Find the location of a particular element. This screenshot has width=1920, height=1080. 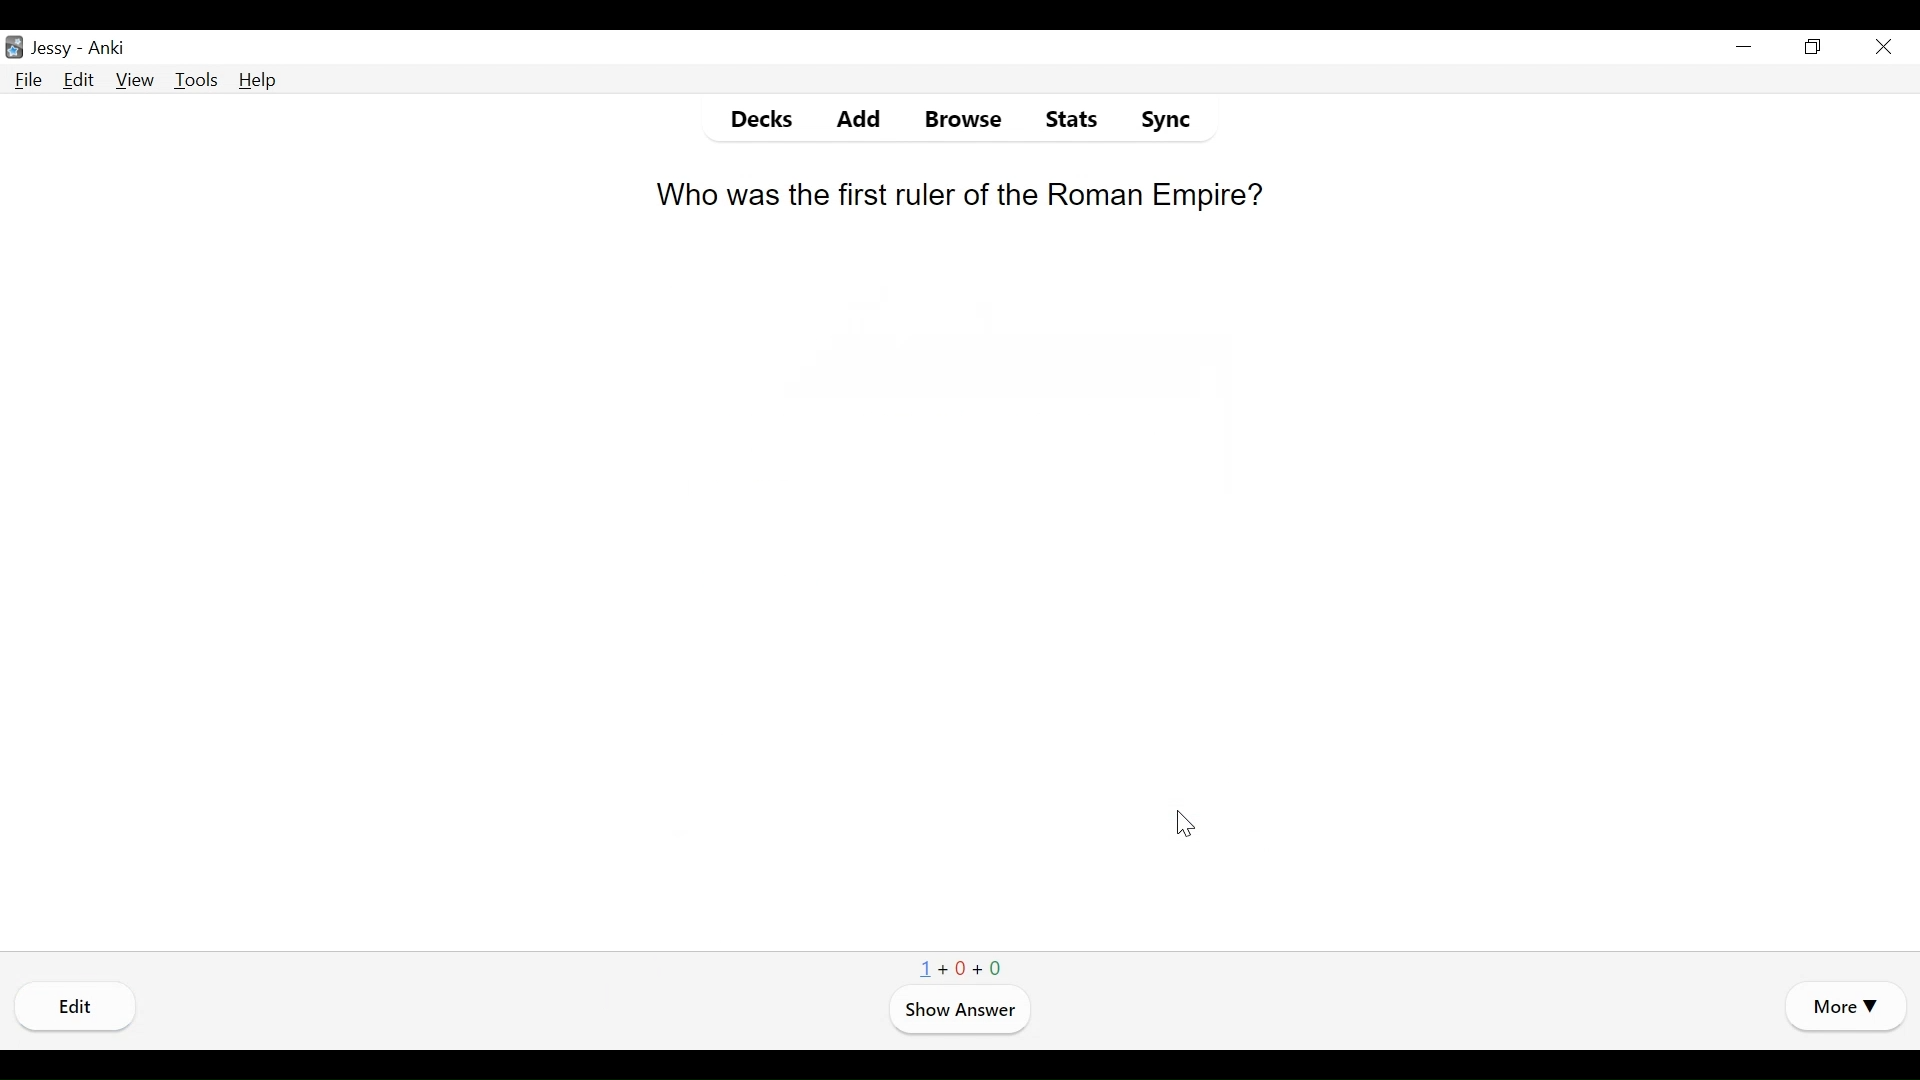

View is located at coordinates (133, 80).